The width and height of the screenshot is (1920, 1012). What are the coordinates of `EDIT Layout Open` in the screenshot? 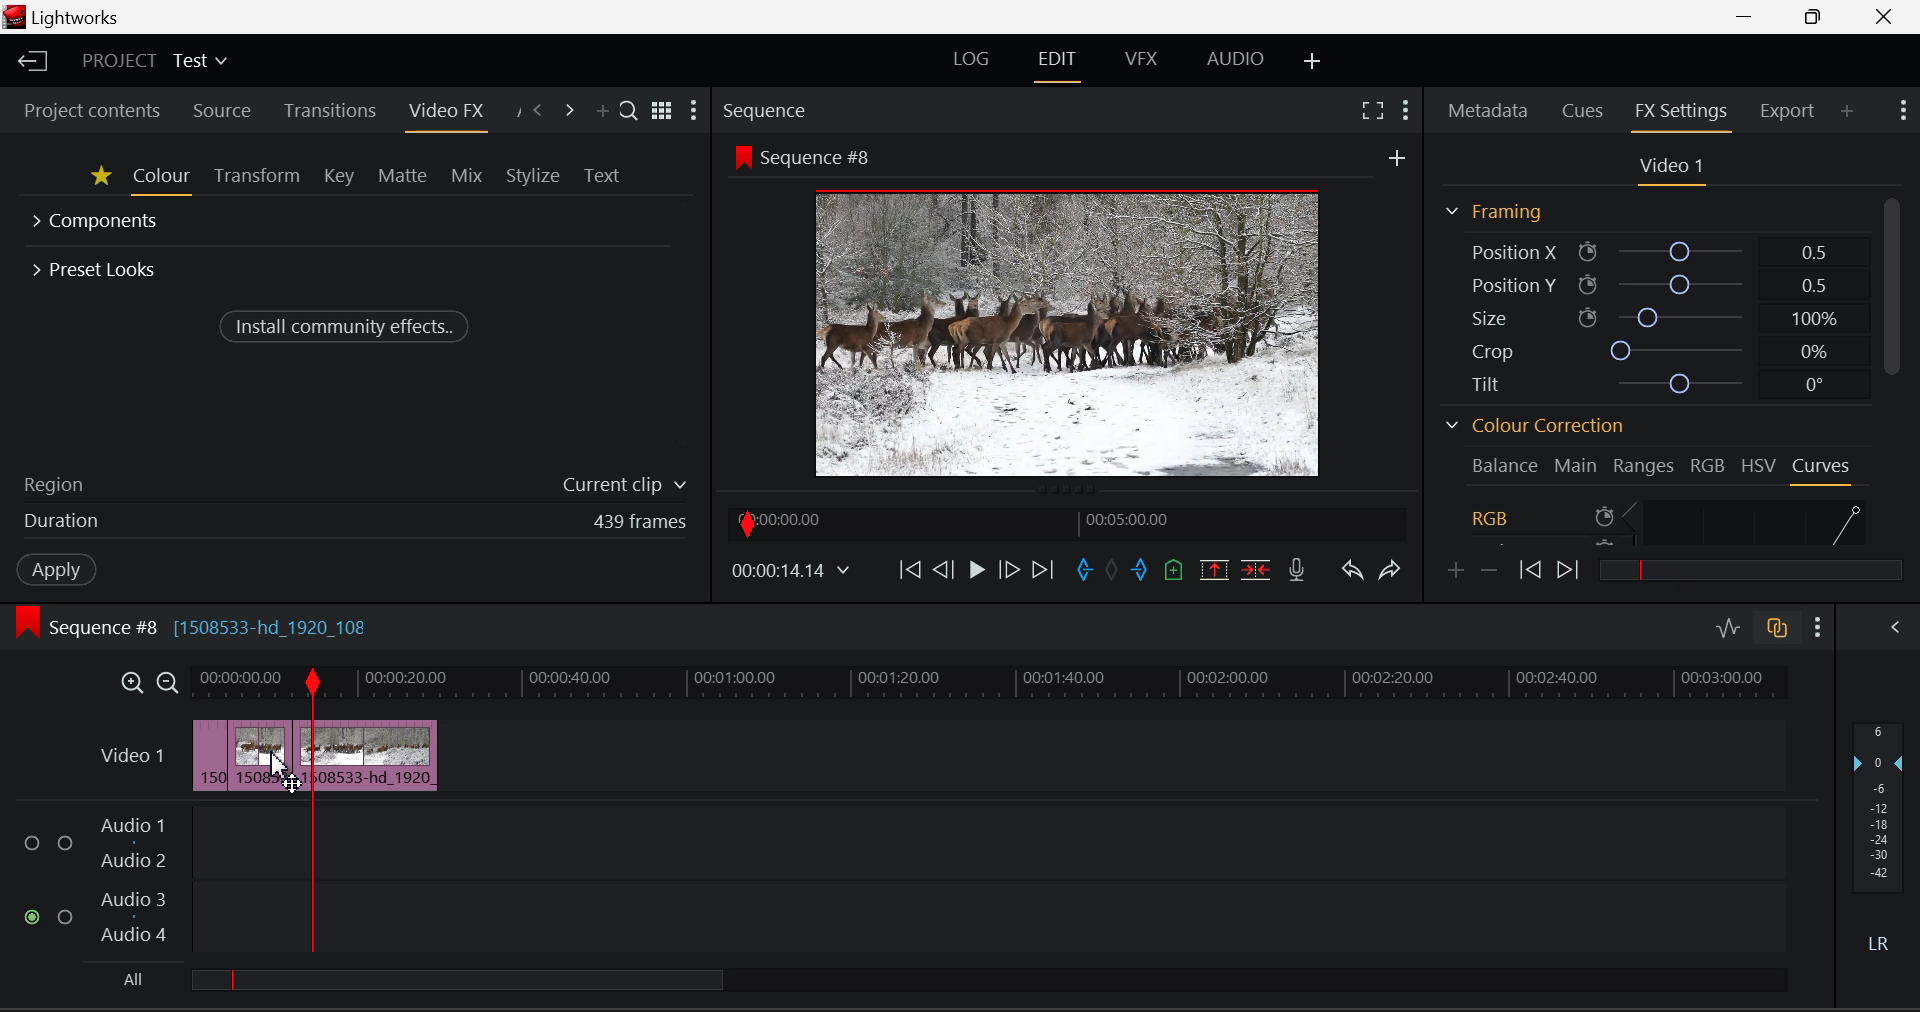 It's located at (1060, 61).